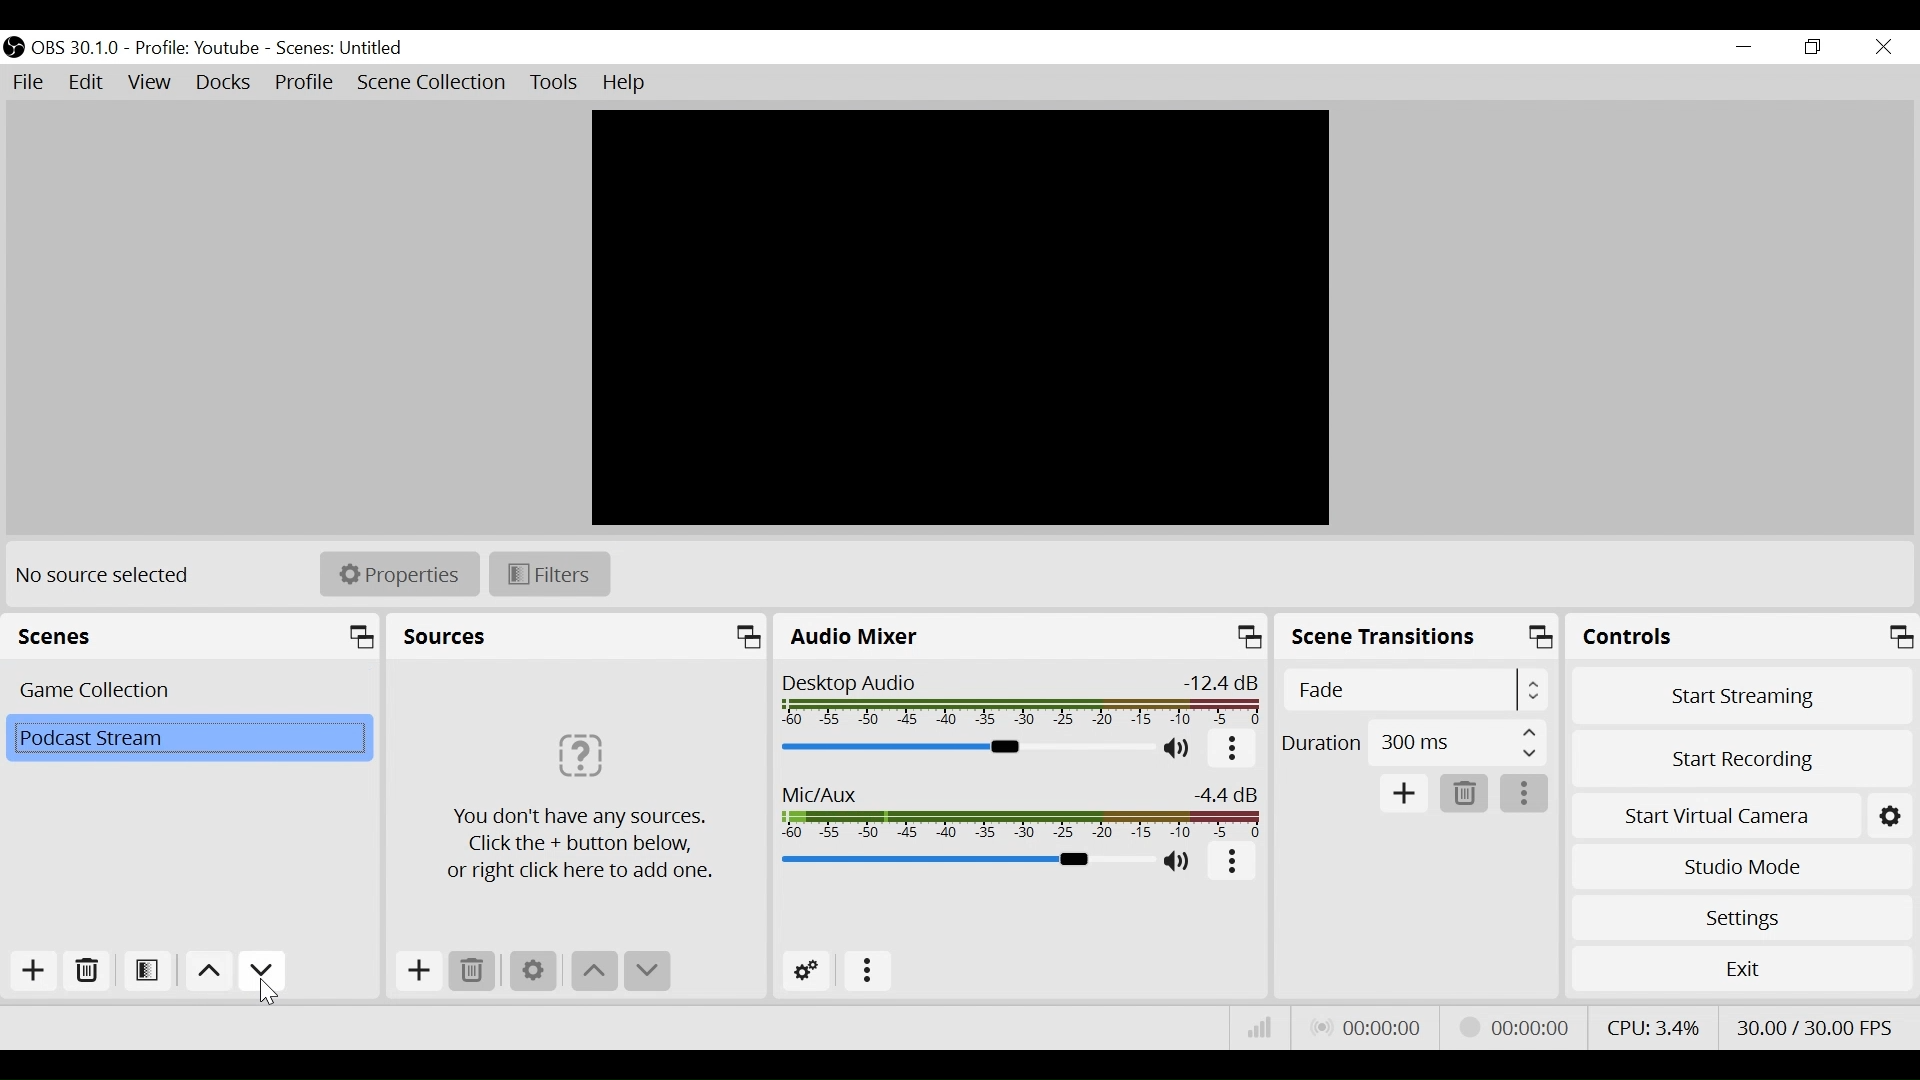 This screenshot has width=1920, height=1080. Describe the element at coordinates (1365, 1025) in the screenshot. I see `Live Status` at that location.